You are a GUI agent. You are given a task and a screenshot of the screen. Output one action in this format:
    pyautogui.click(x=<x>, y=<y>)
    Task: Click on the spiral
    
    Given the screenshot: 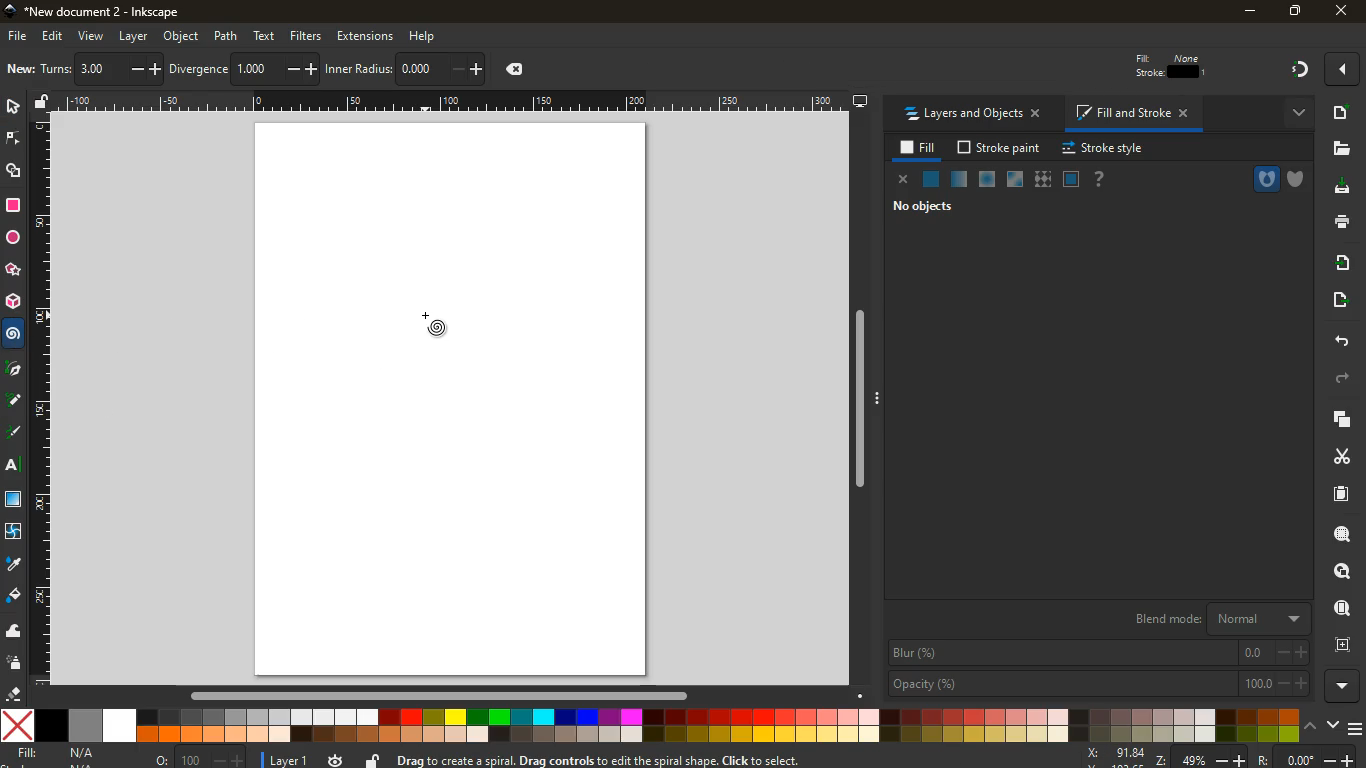 What is the action you would take?
    pyautogui.click(x=447, y=336)
    